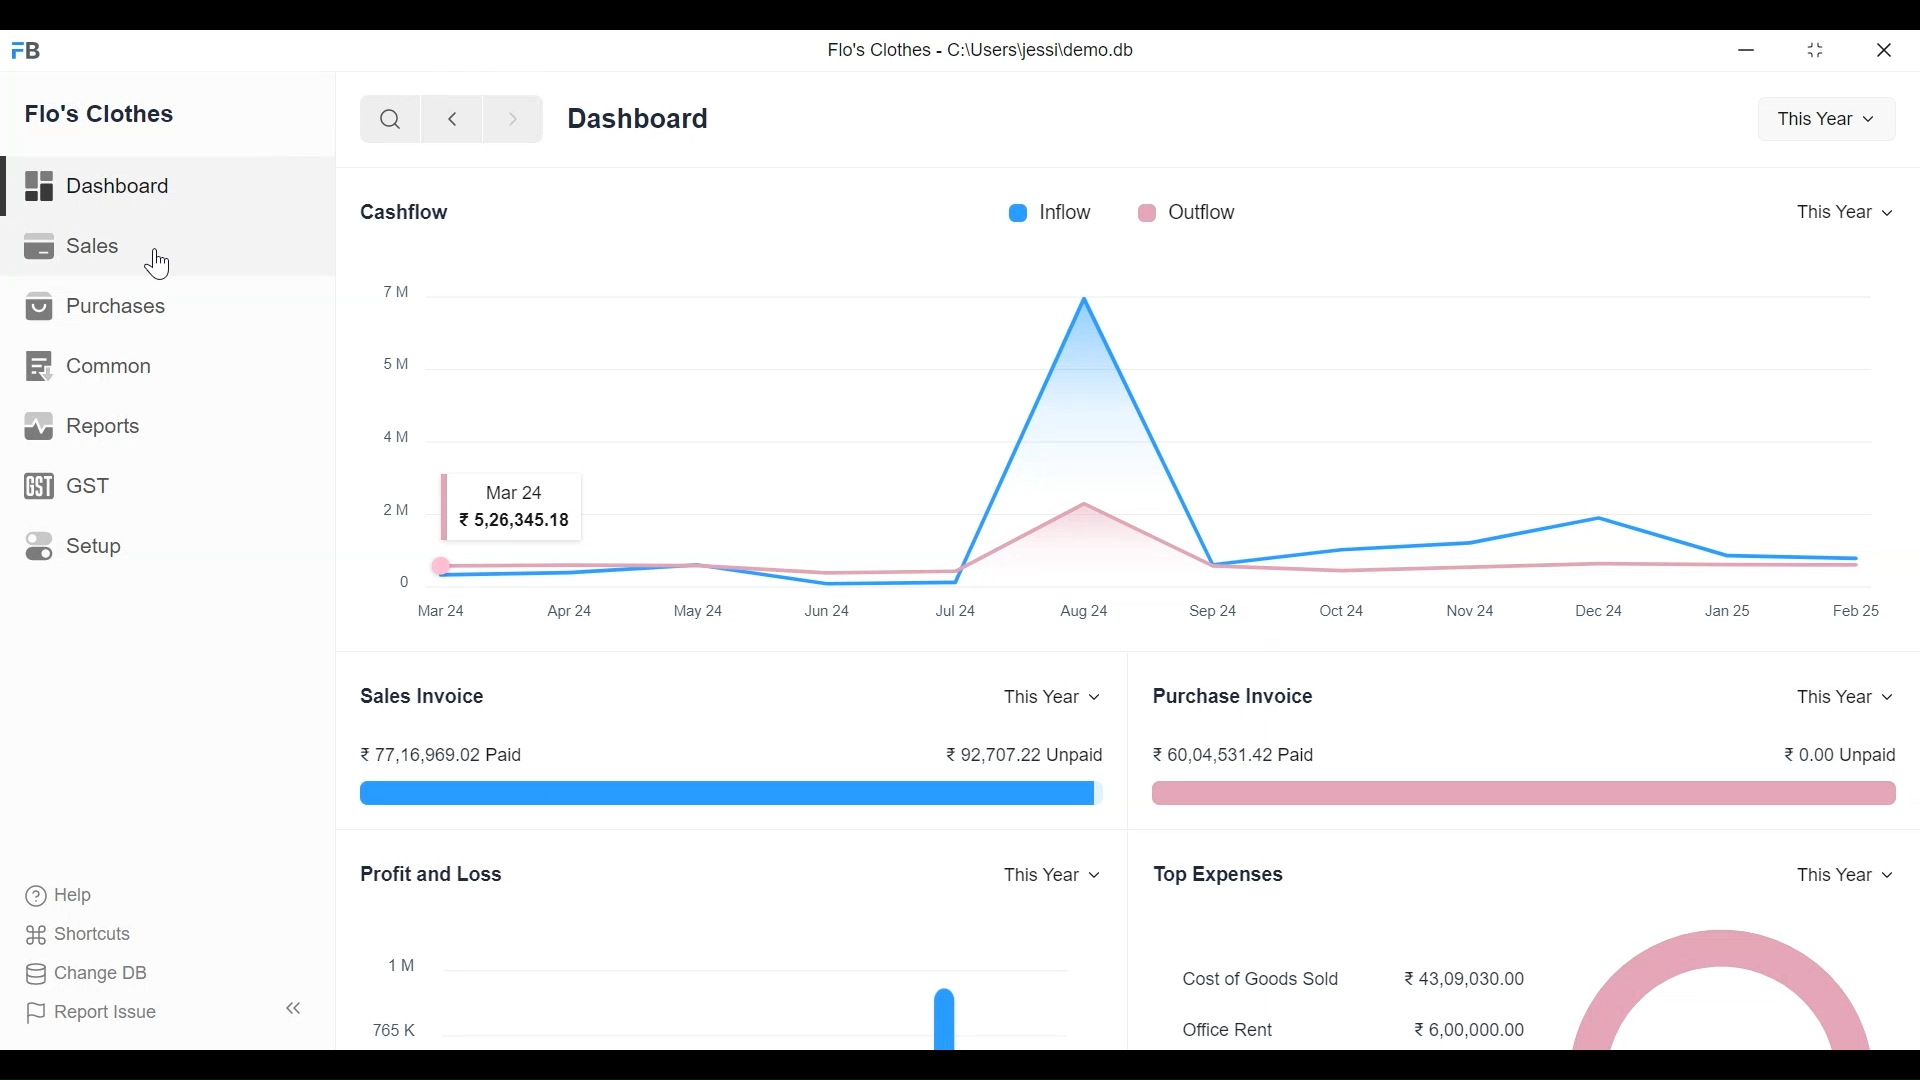  Describe the element at coordinates (1725, 610) in the screenshot. I see `Jan 25` at that location.